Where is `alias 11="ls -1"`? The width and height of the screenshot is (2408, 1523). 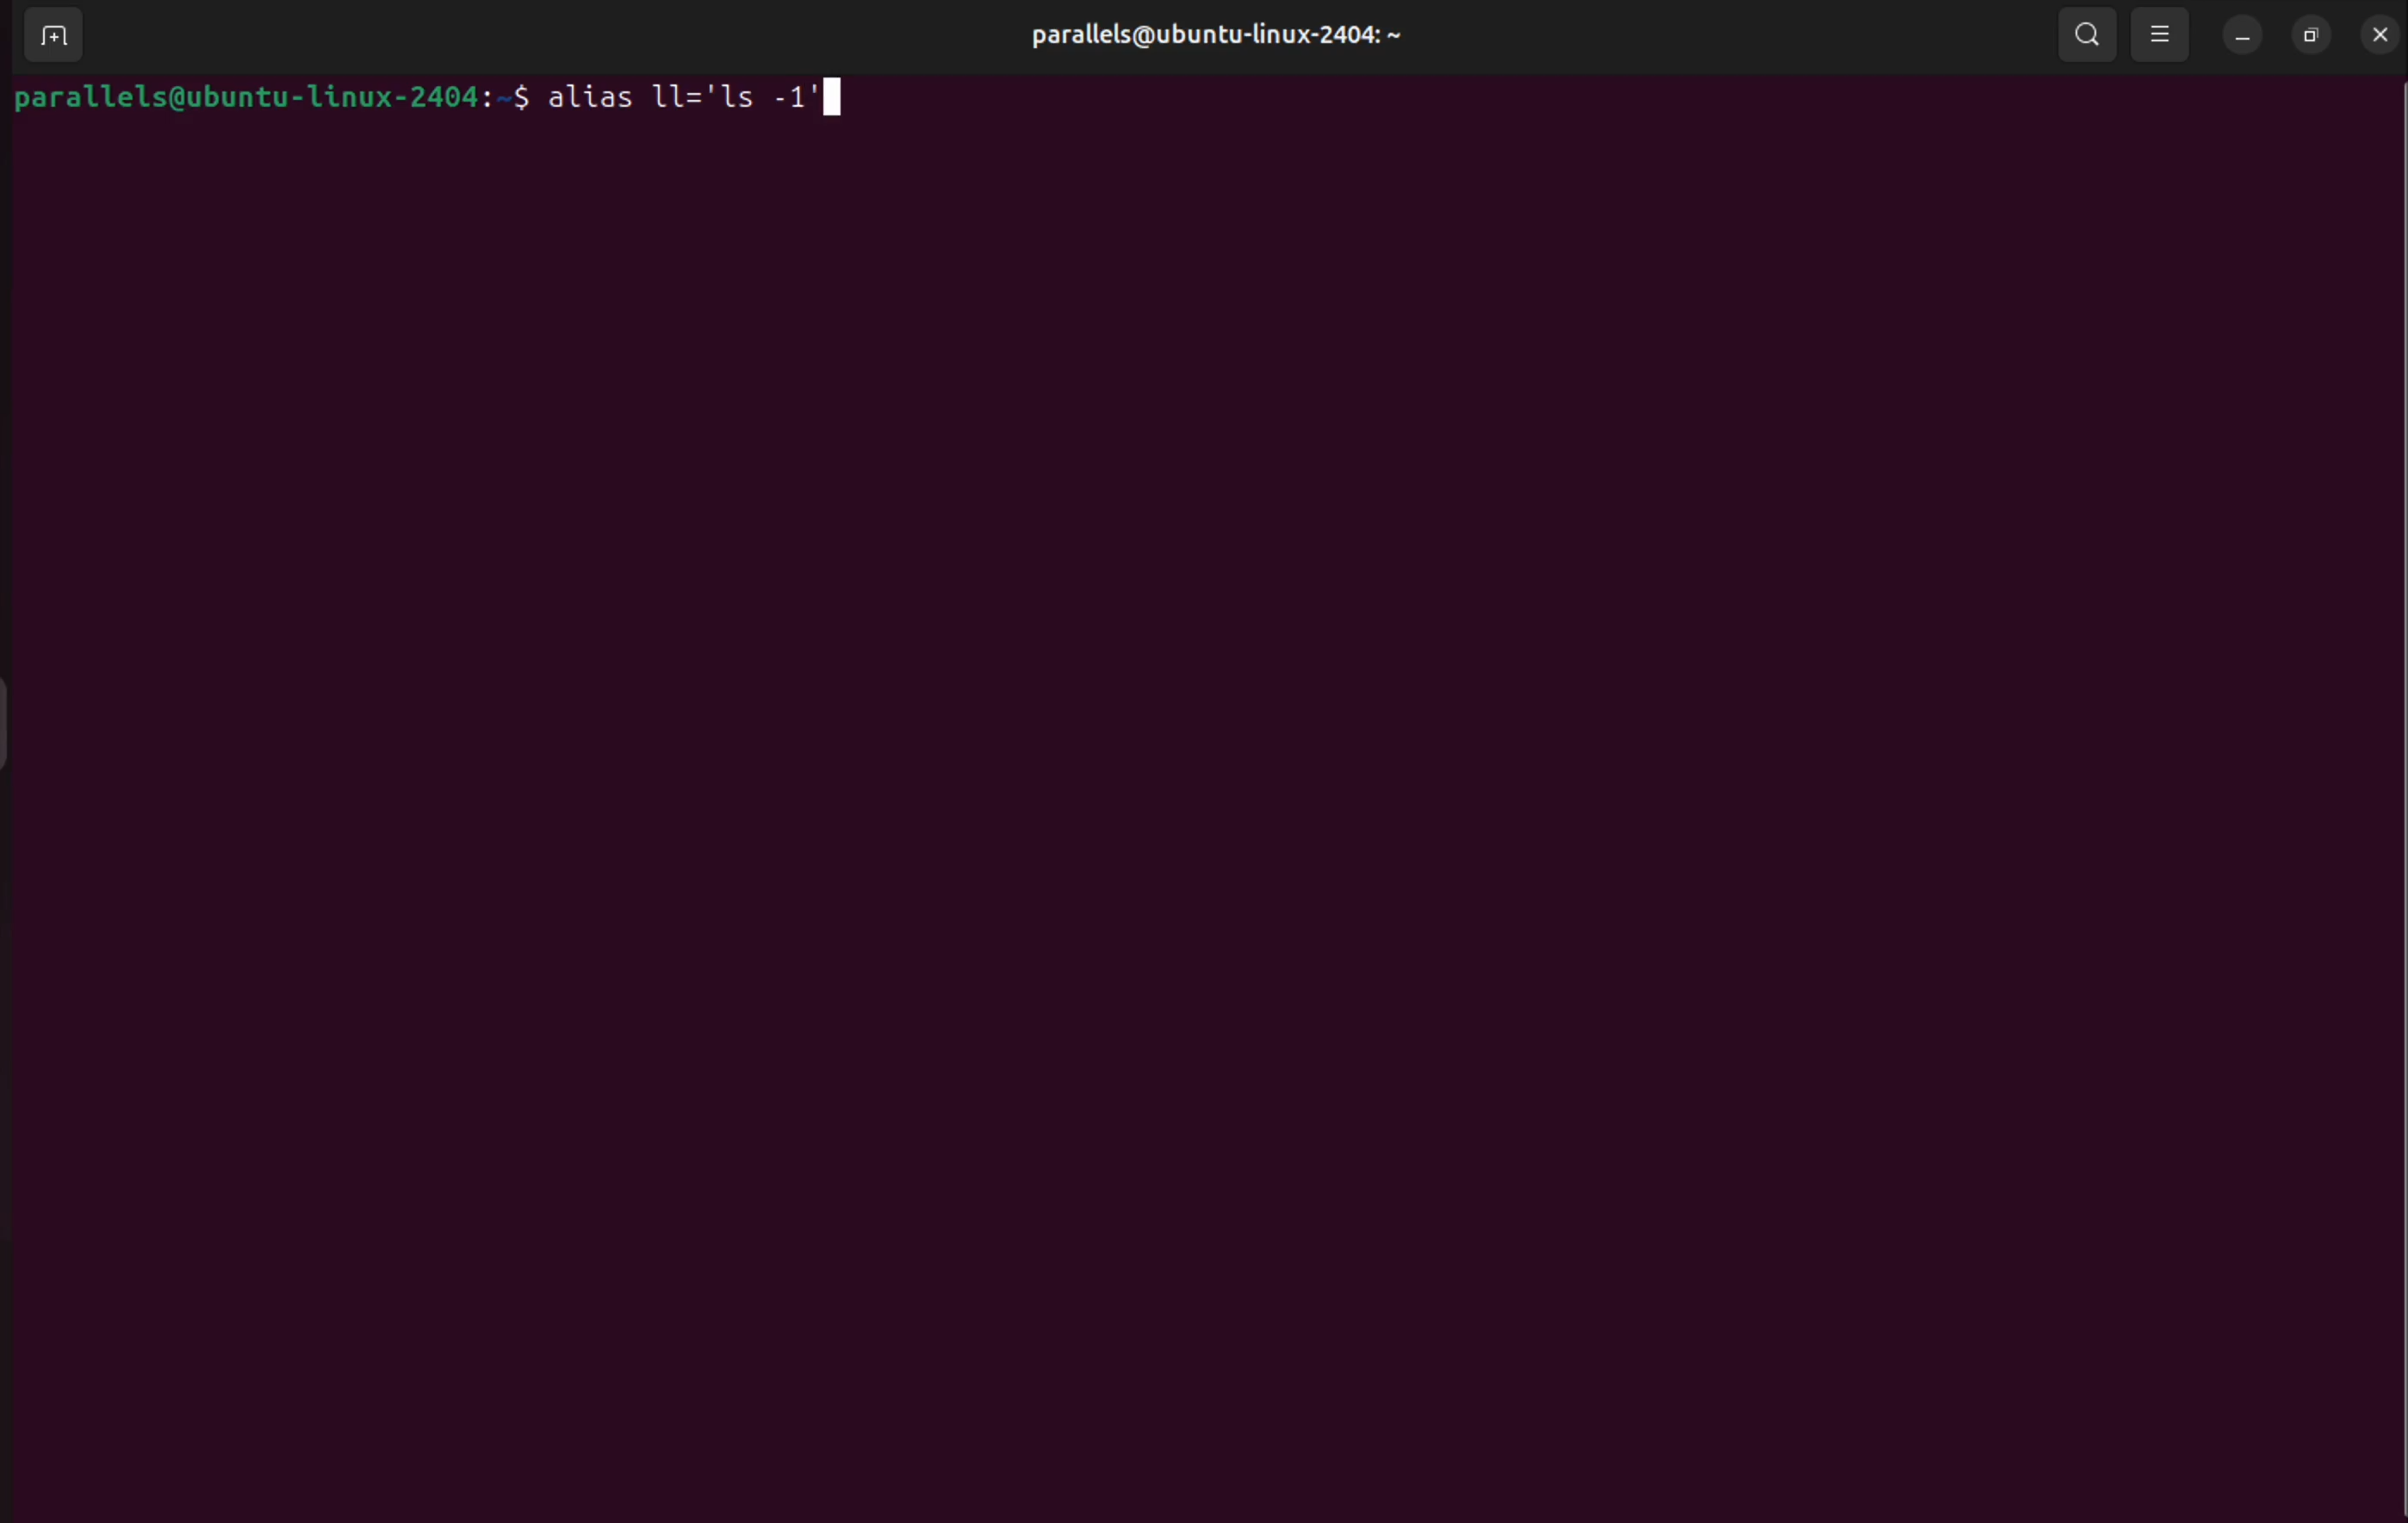
alias 11="ls -1" is located at coordinates (700, 98).